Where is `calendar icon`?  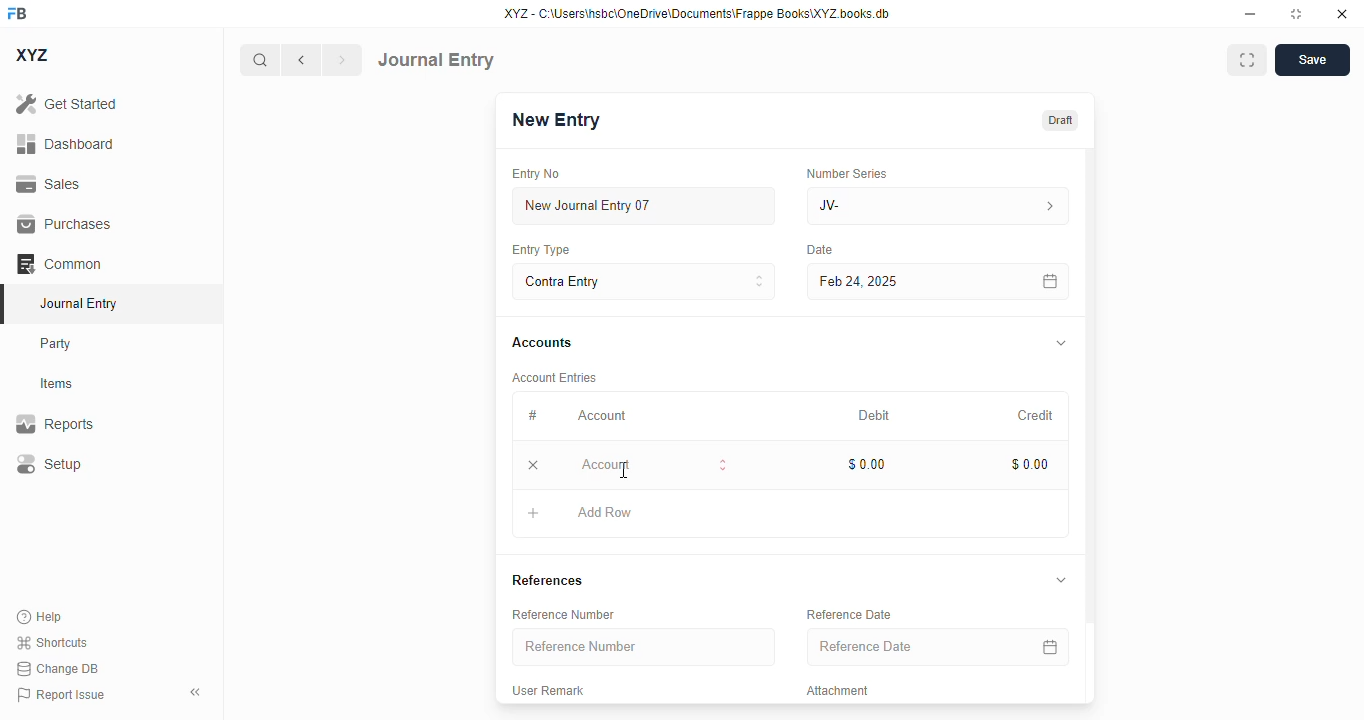 calendar icon is located at coordinates (1049, 646).